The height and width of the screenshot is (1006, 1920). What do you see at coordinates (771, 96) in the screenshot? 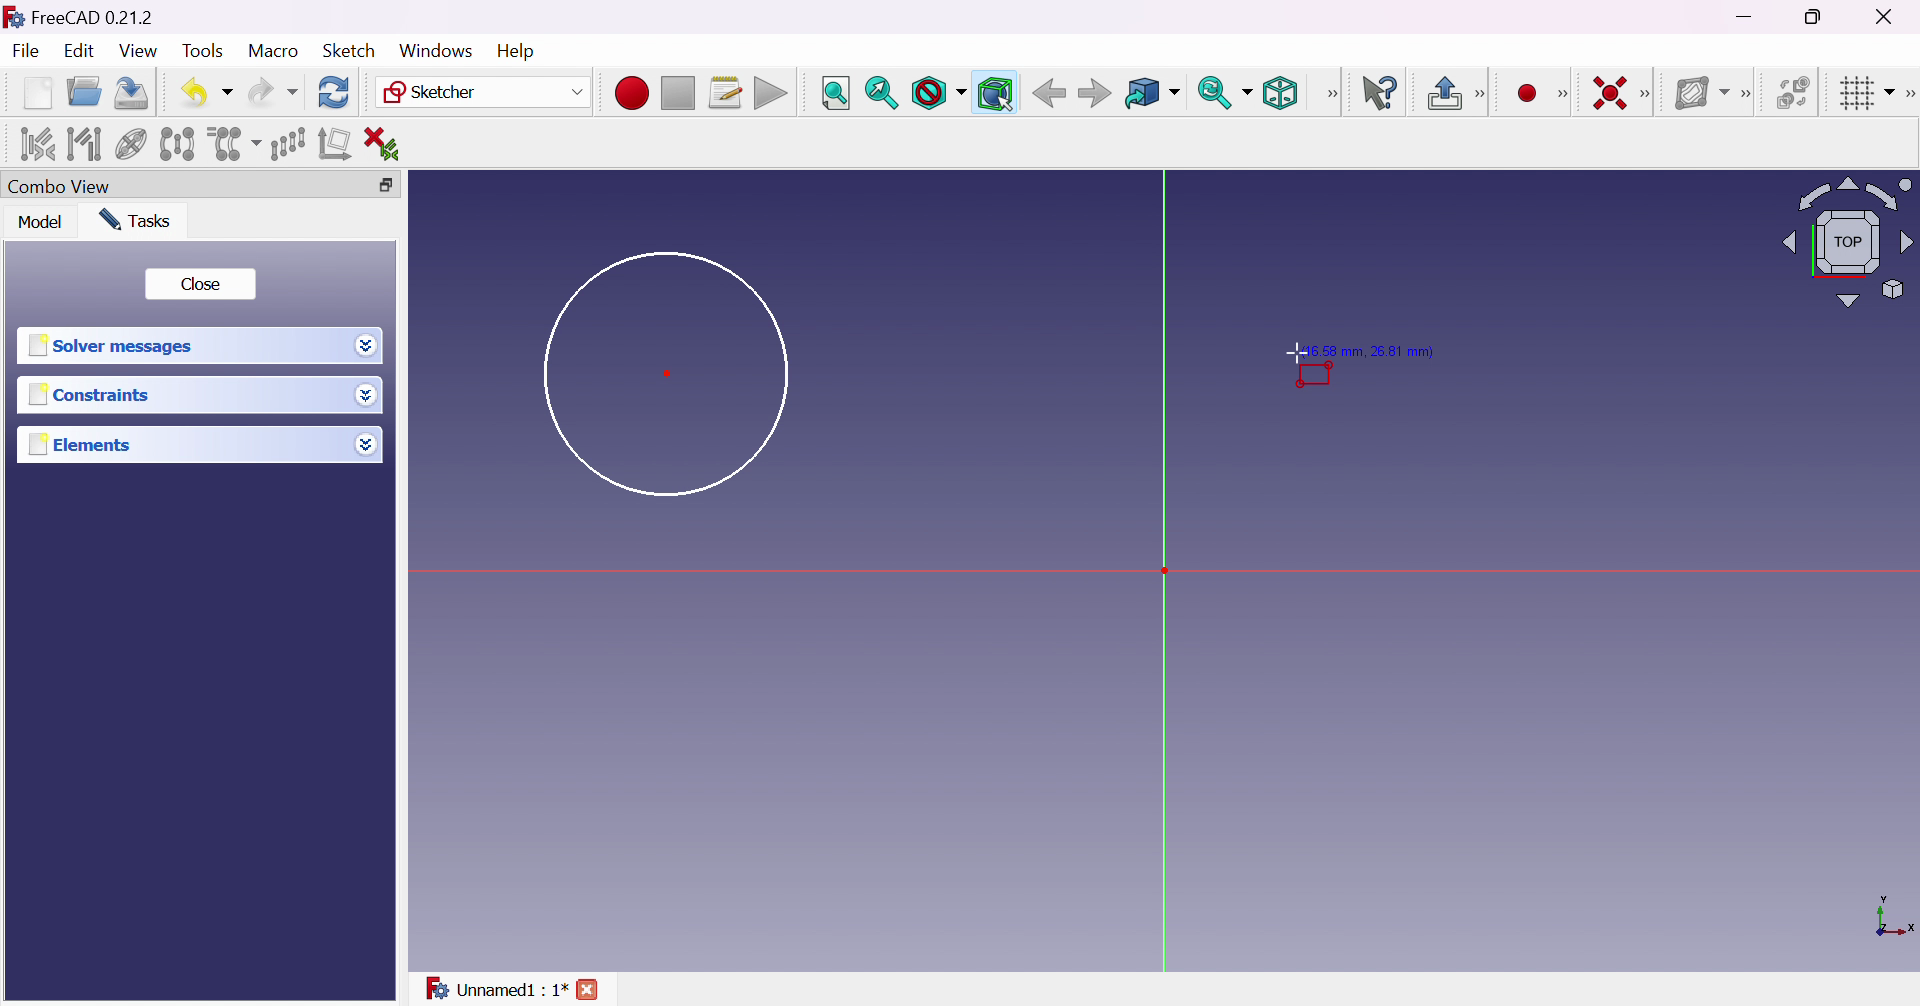
I see `Execute macro` at bounding box center [771, 96].